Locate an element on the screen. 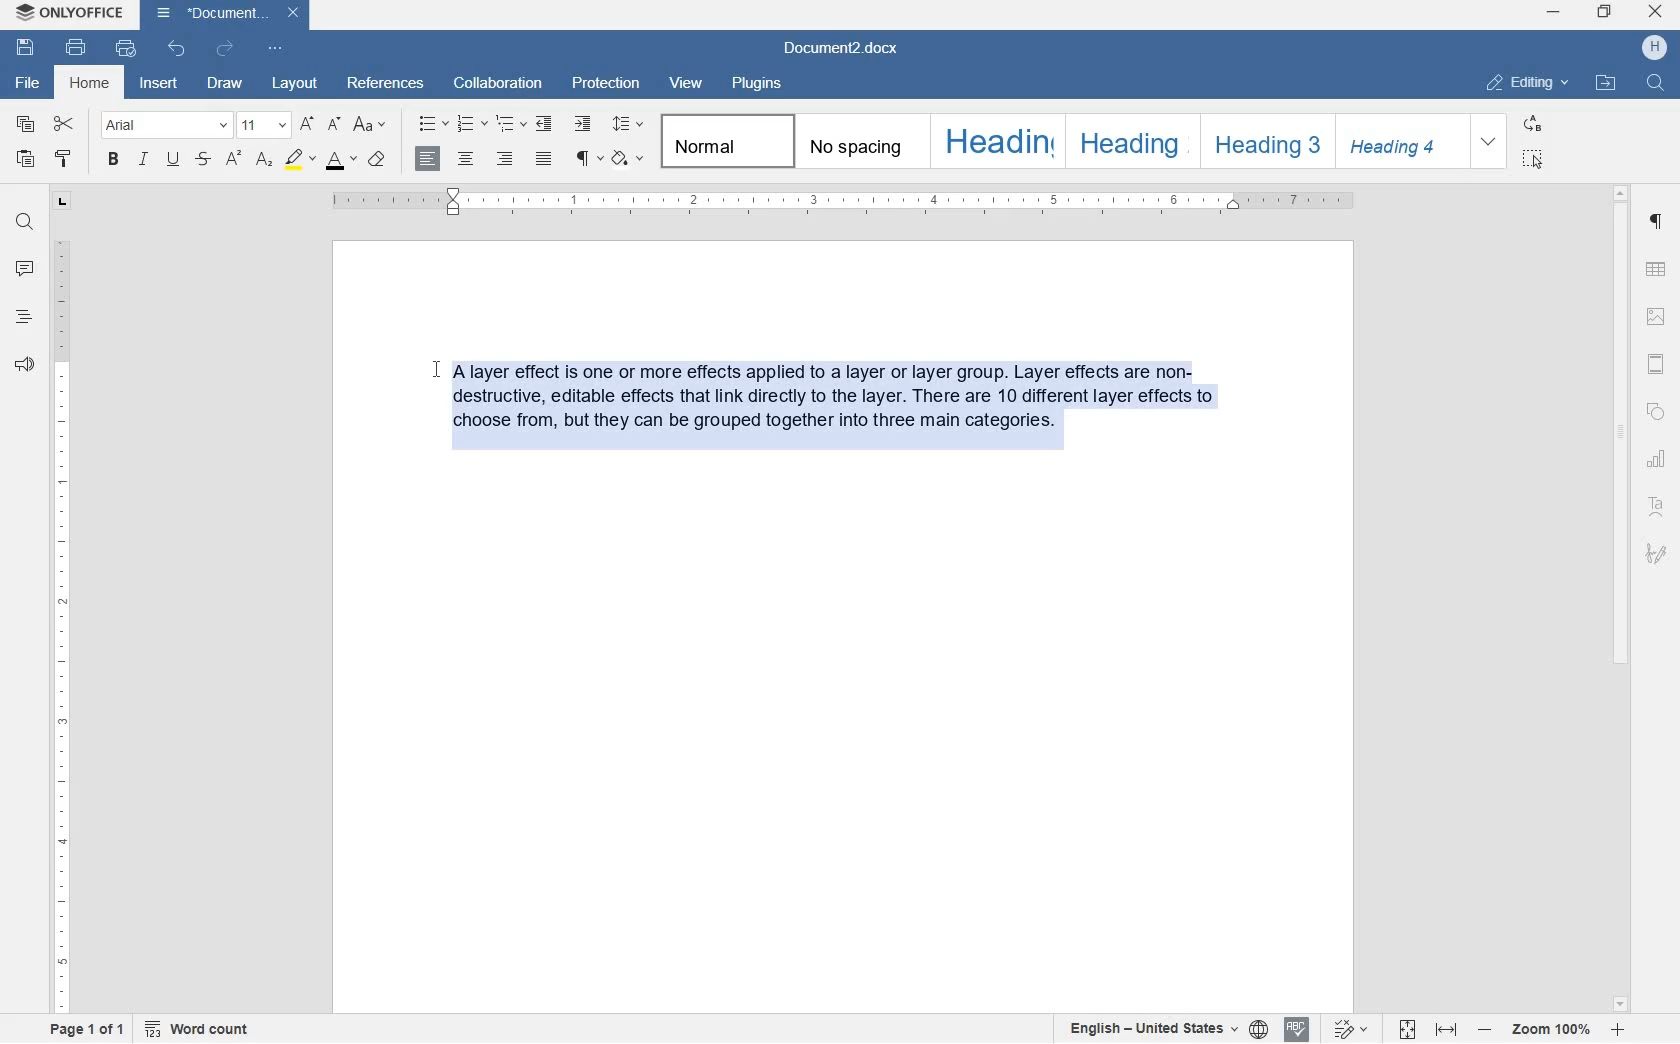  copy style is located at coordinates (64, 160).